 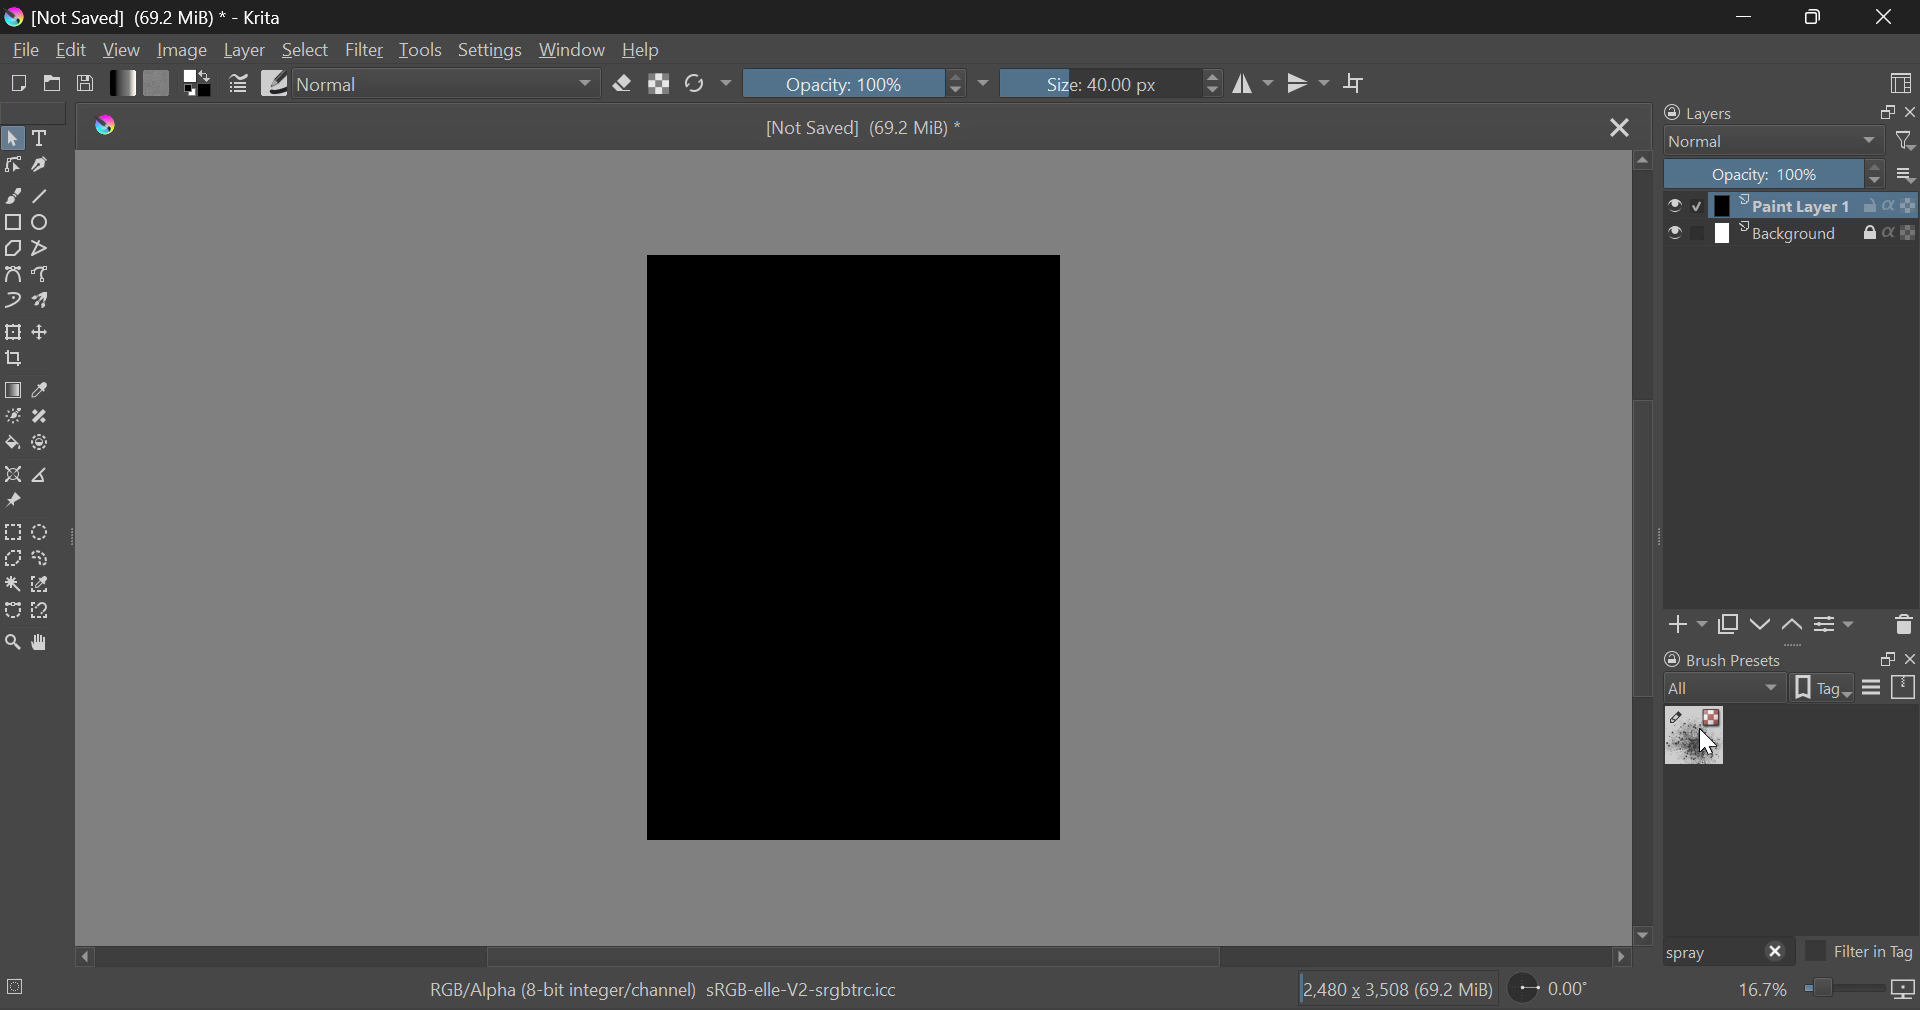 I want to click on all, so click(x=1727, y=688).